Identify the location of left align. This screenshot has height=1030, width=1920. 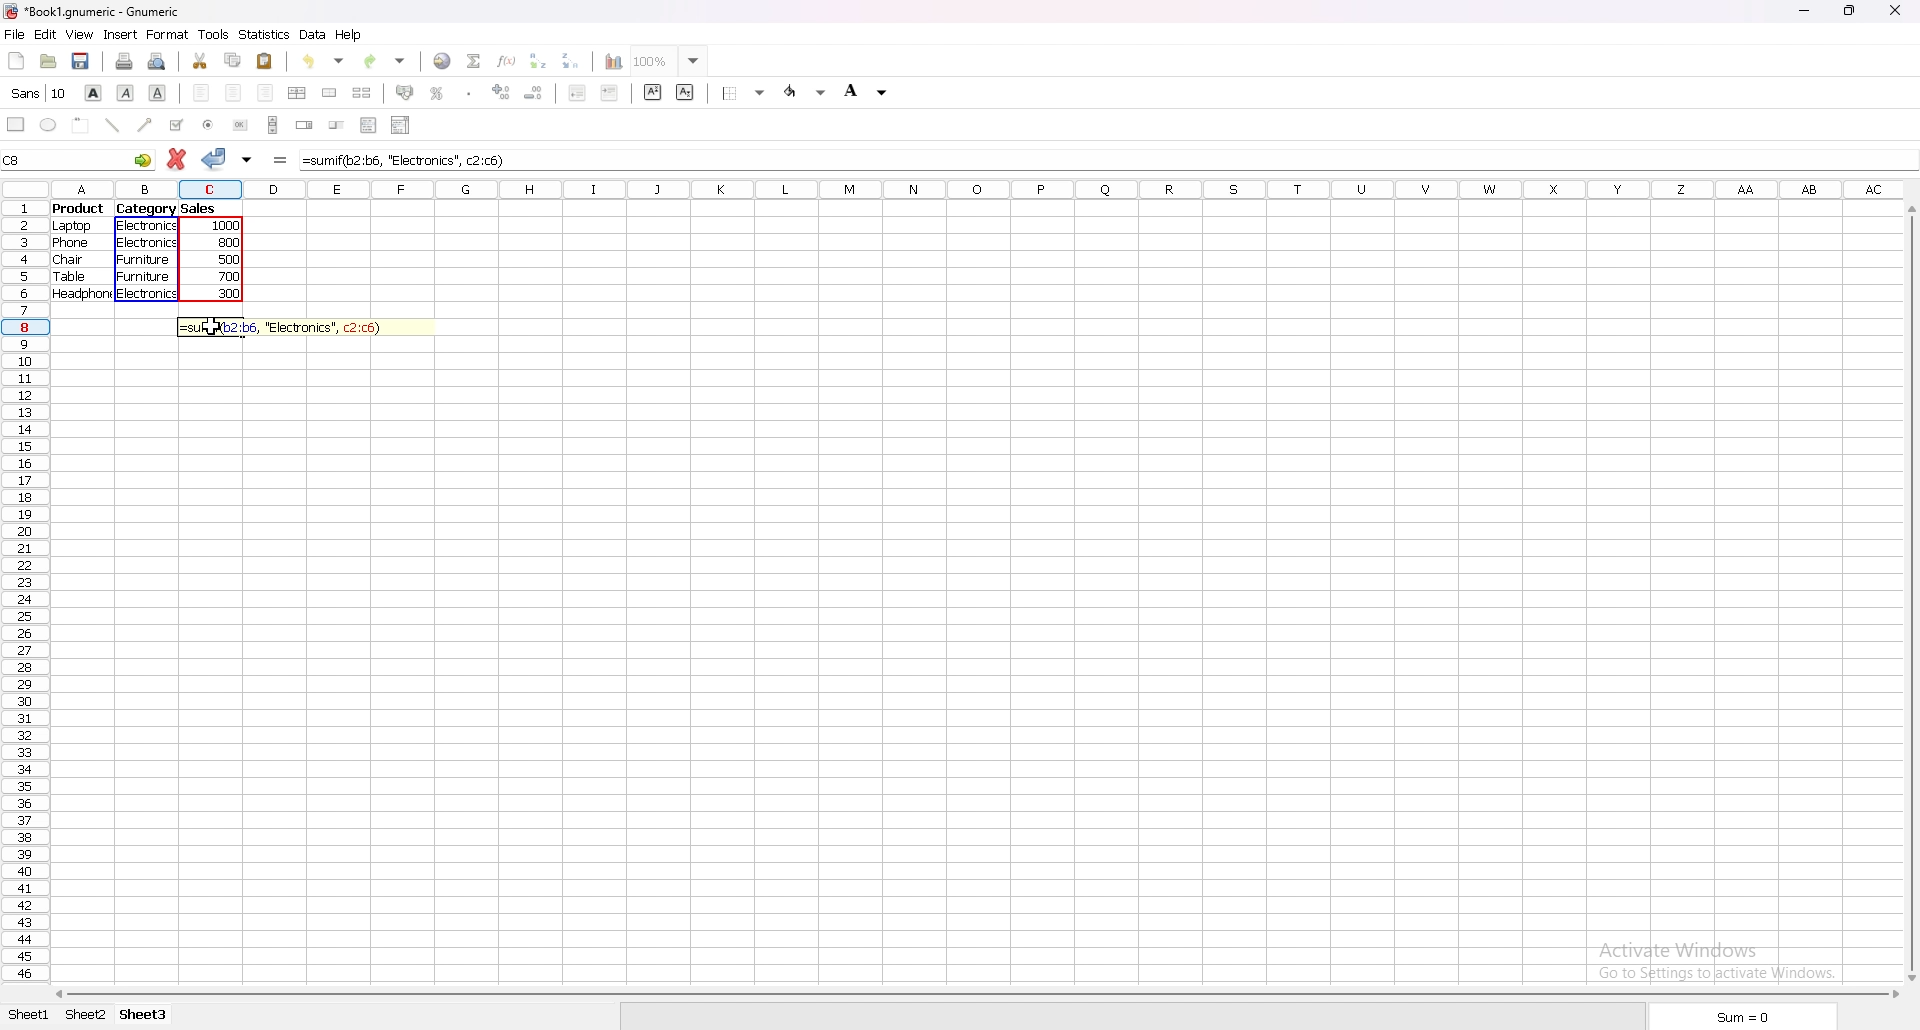
(202, 93).